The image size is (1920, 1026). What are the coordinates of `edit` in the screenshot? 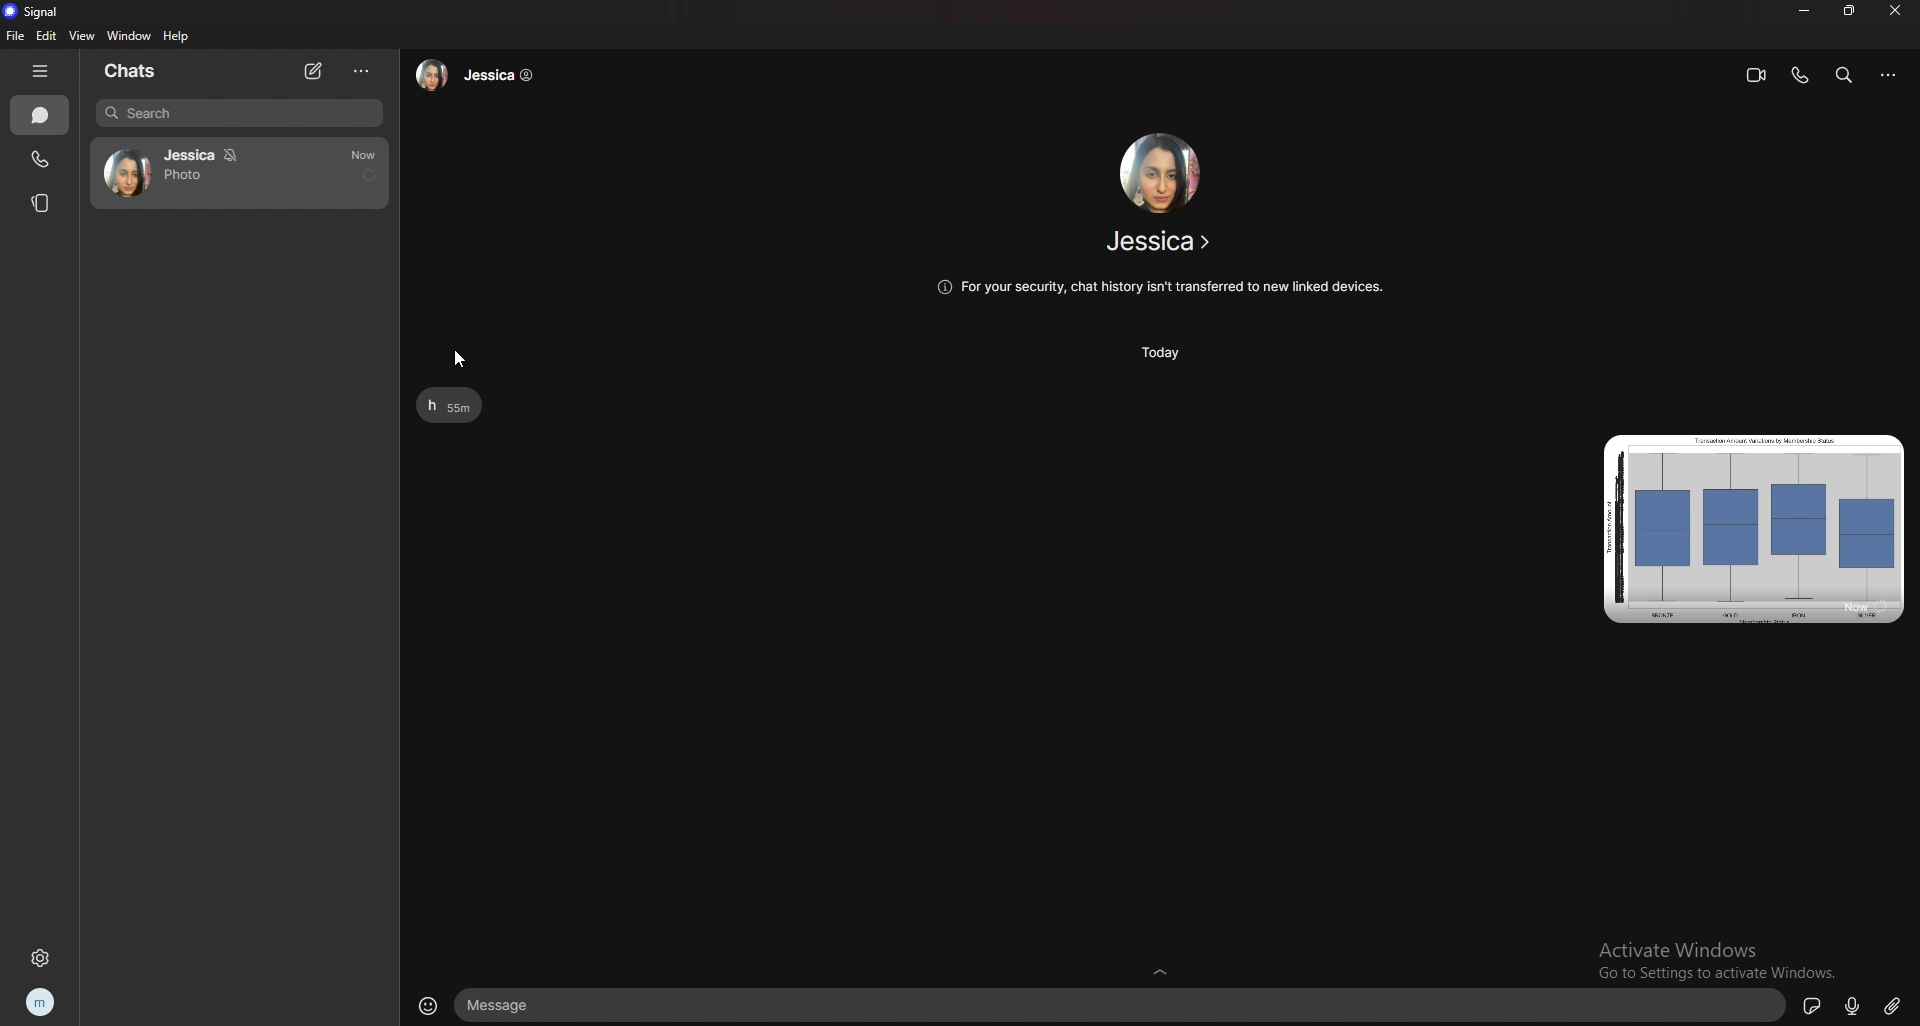 It's located at (48, 36).